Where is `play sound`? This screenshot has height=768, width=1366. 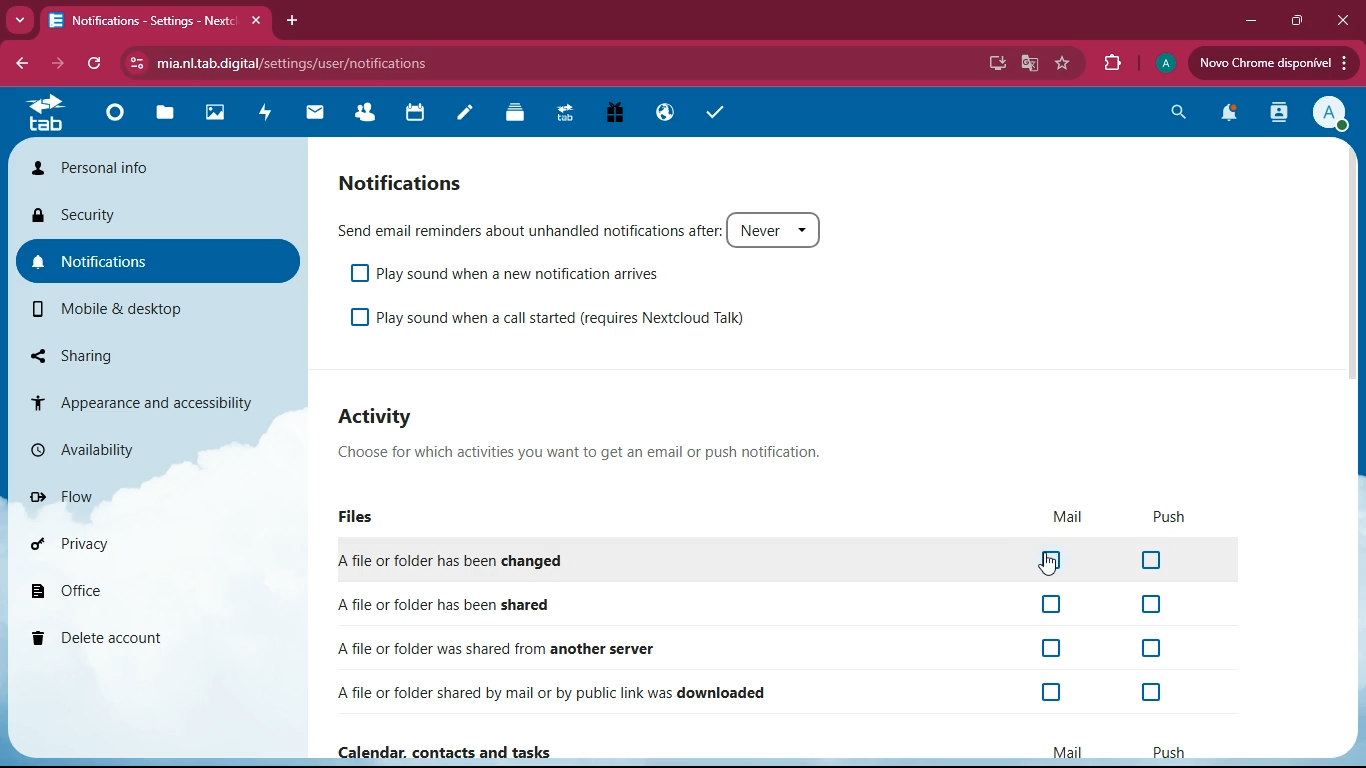 play sound is located at coordinates (526, 275).